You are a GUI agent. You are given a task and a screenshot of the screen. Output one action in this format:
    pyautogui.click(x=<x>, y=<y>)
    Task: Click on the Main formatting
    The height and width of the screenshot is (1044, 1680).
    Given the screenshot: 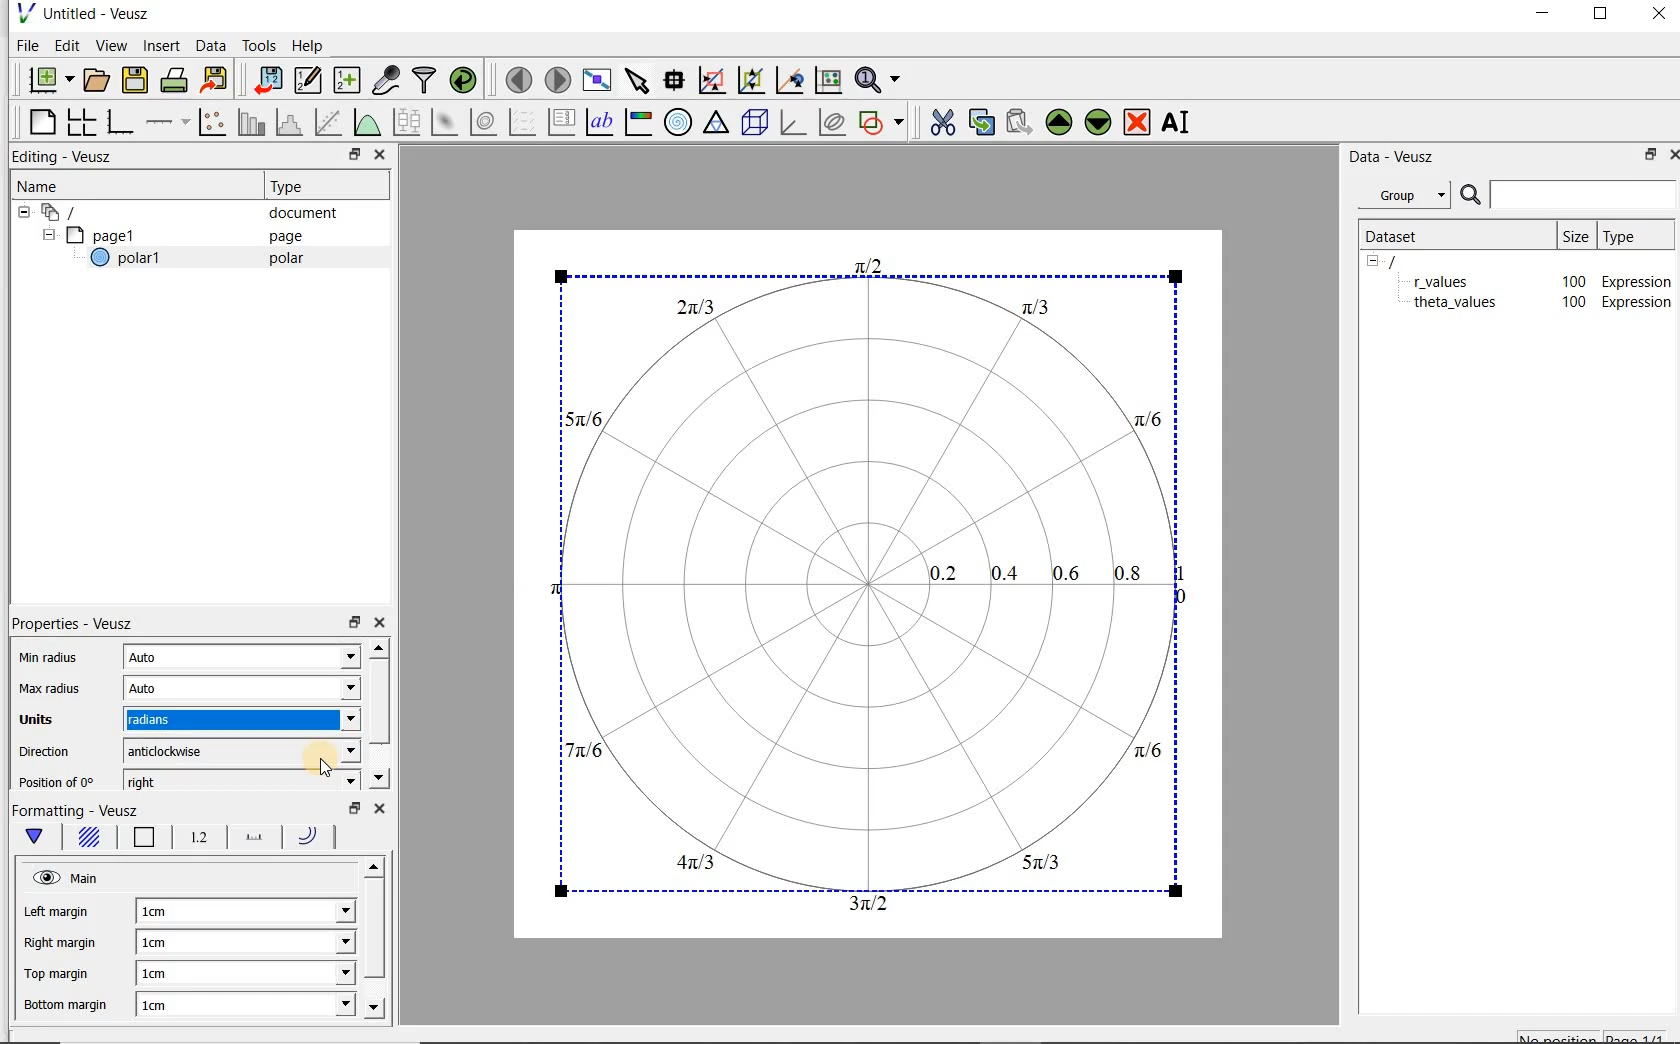 What is the action you would take?
    pyautogui.click(x=34, y=837)
    